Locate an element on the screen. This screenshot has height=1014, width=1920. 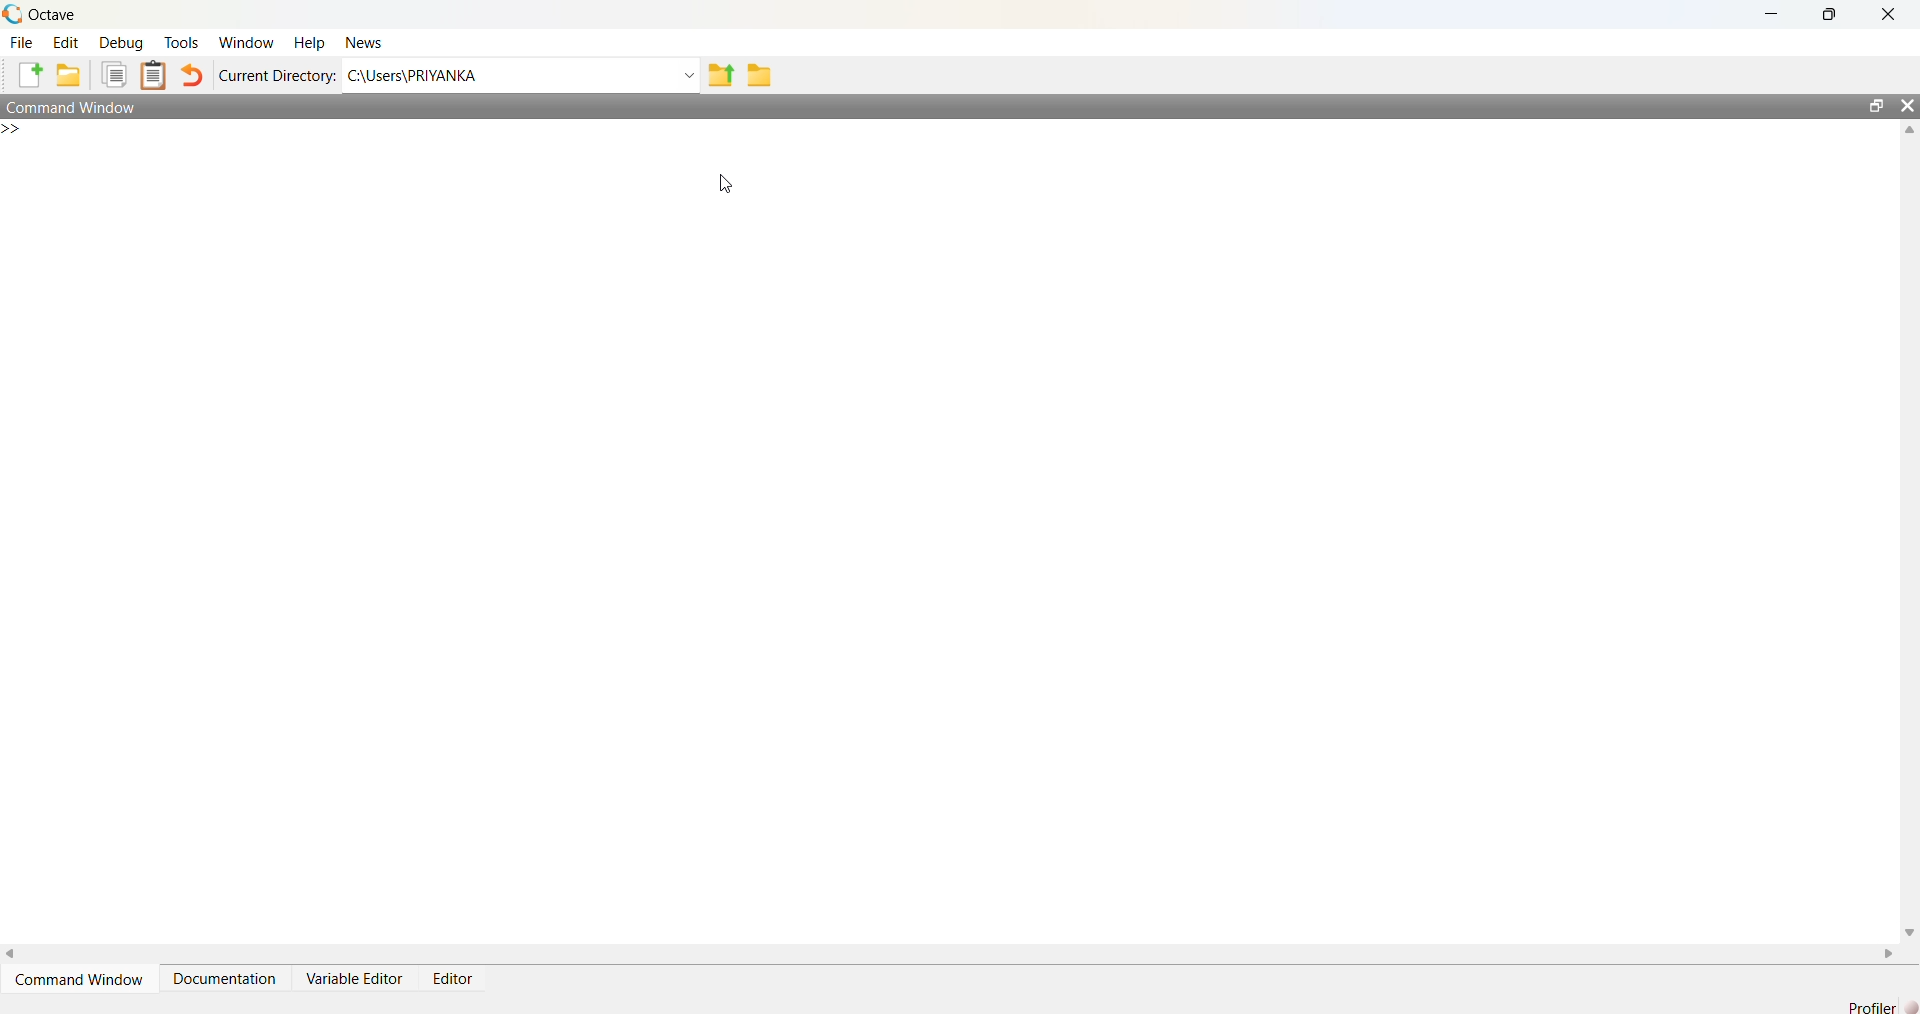
Minimize is located at coordinates (1781, 15).